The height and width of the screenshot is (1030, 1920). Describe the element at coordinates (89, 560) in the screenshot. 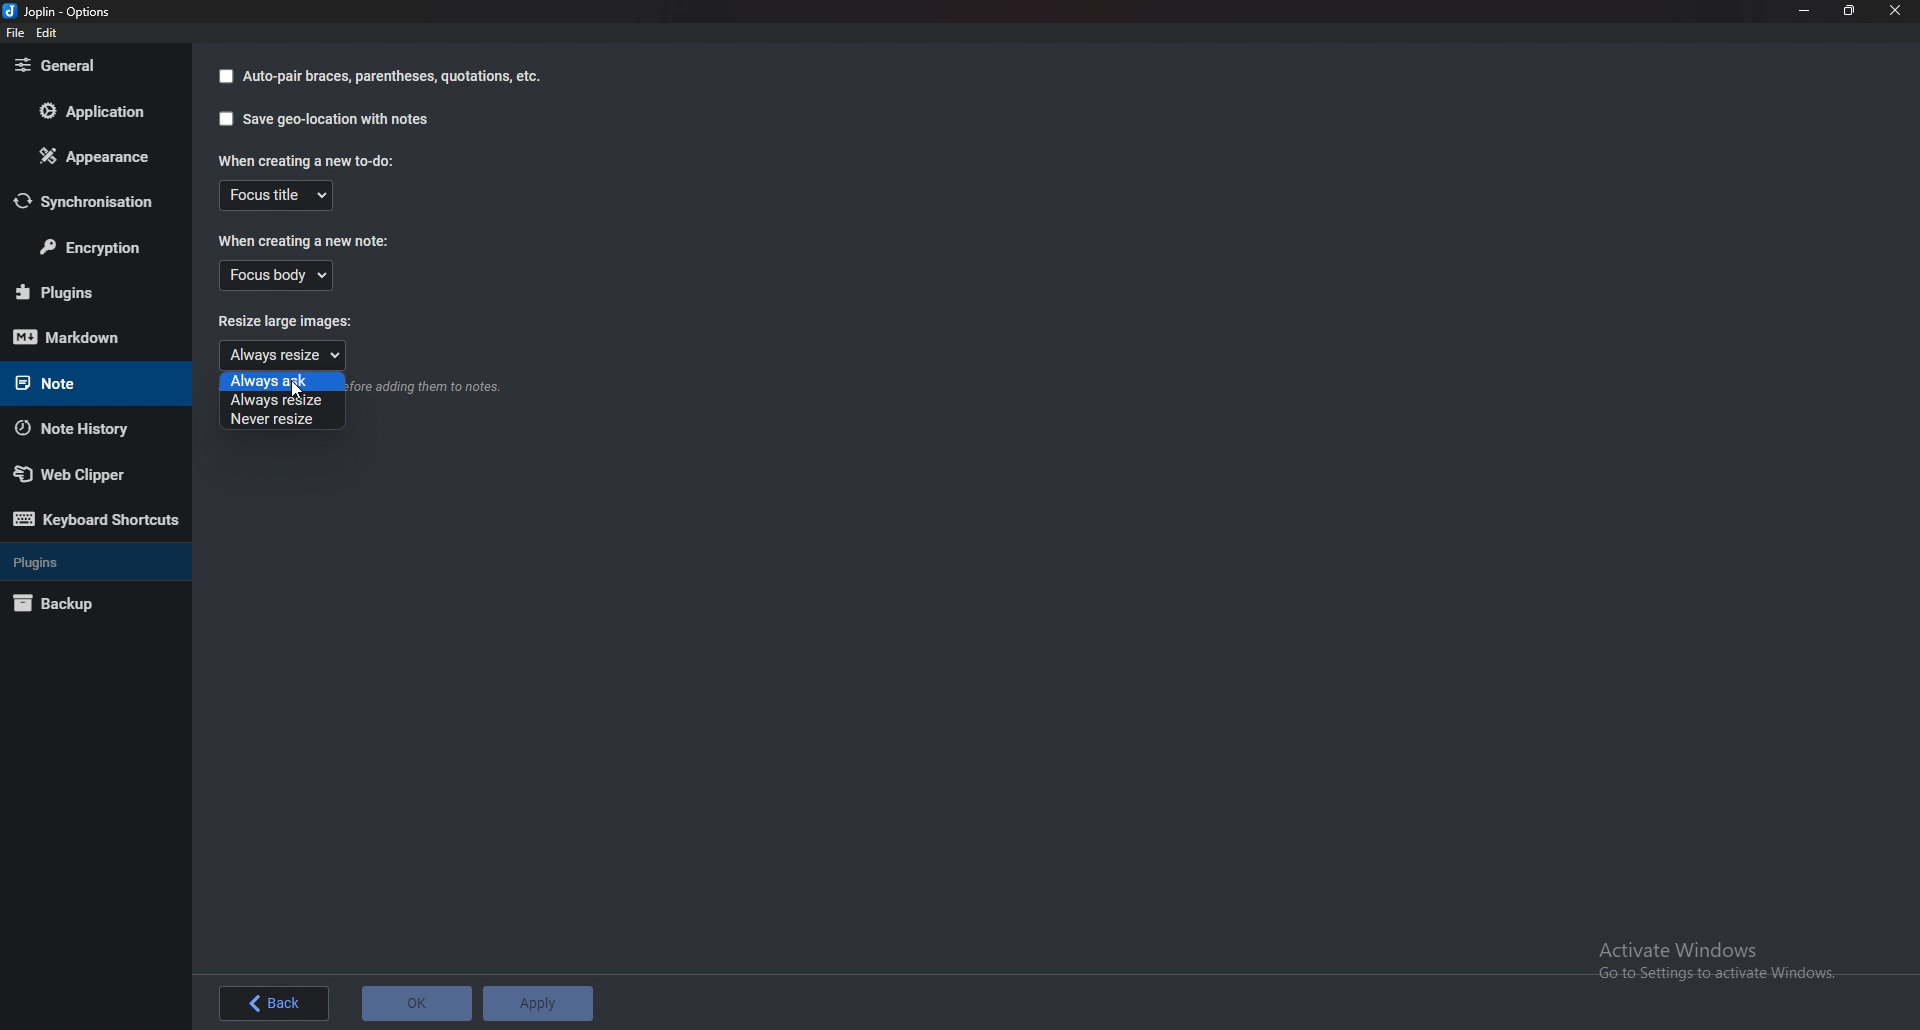

I see `Plugins` at that location.